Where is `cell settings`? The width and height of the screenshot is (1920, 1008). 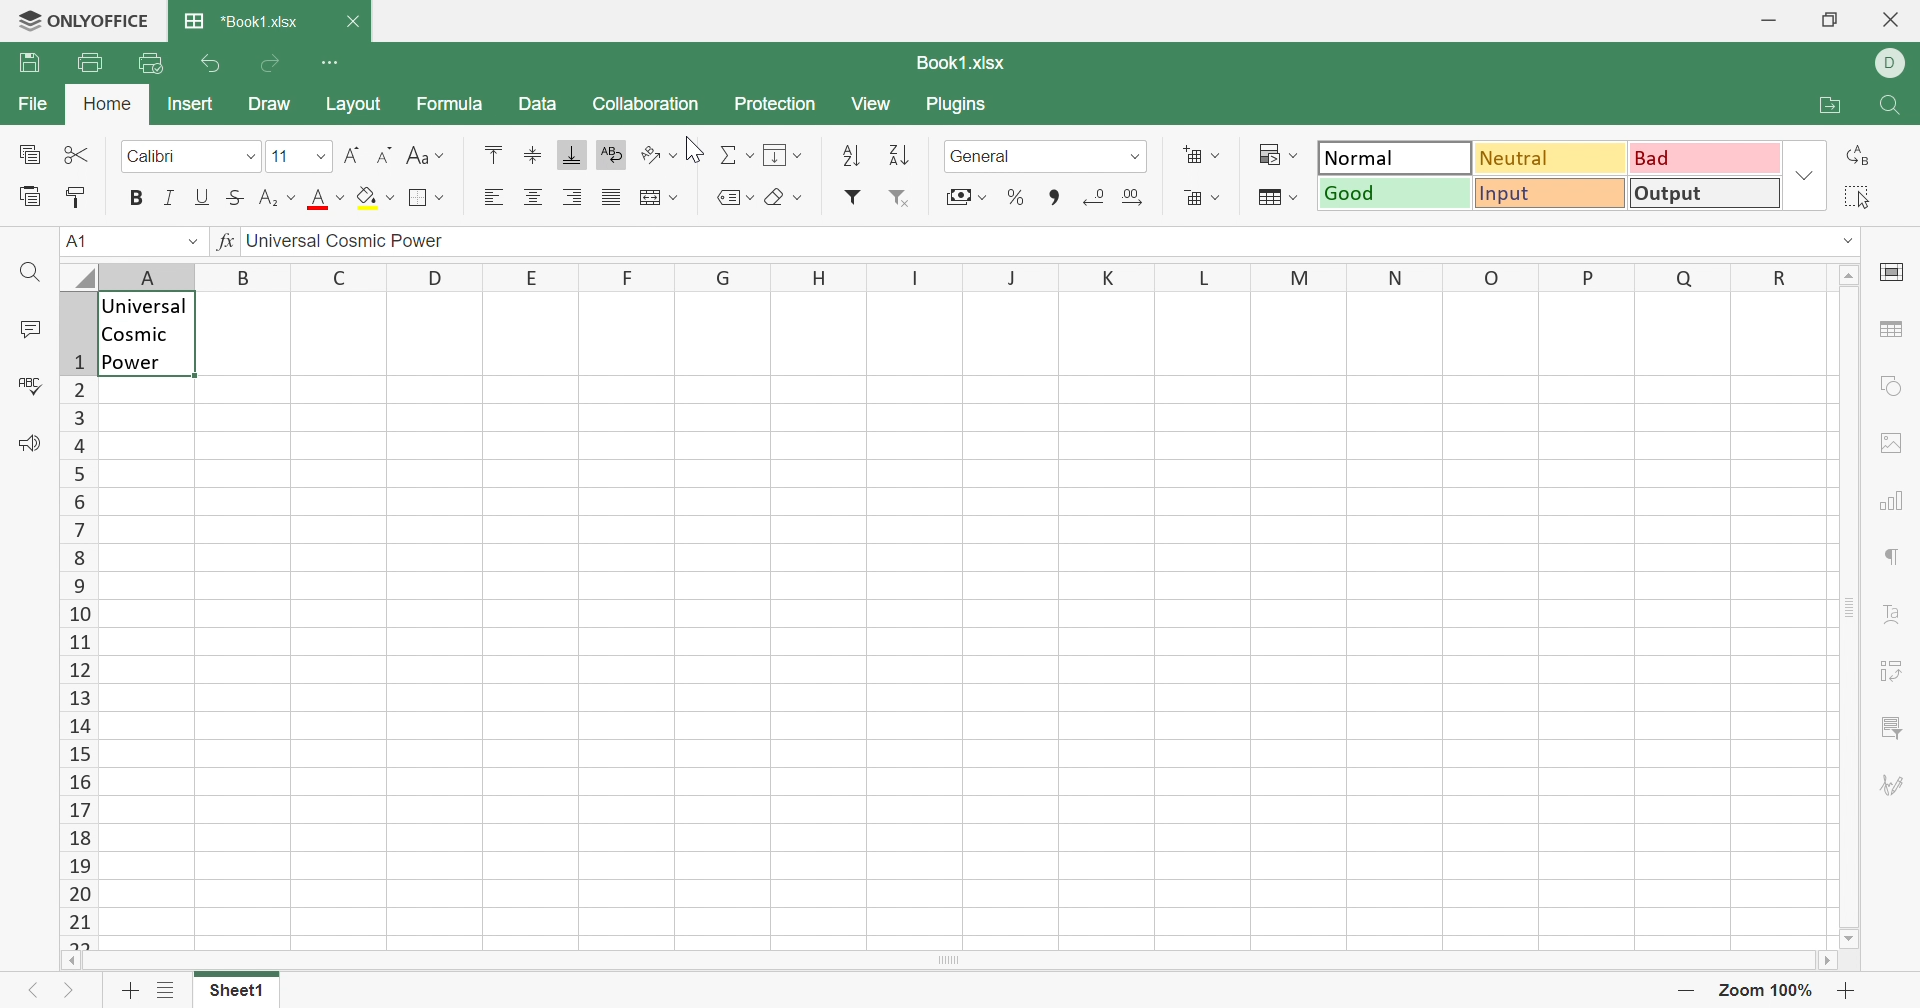 cell settings is located at coordinates (1894, 271).